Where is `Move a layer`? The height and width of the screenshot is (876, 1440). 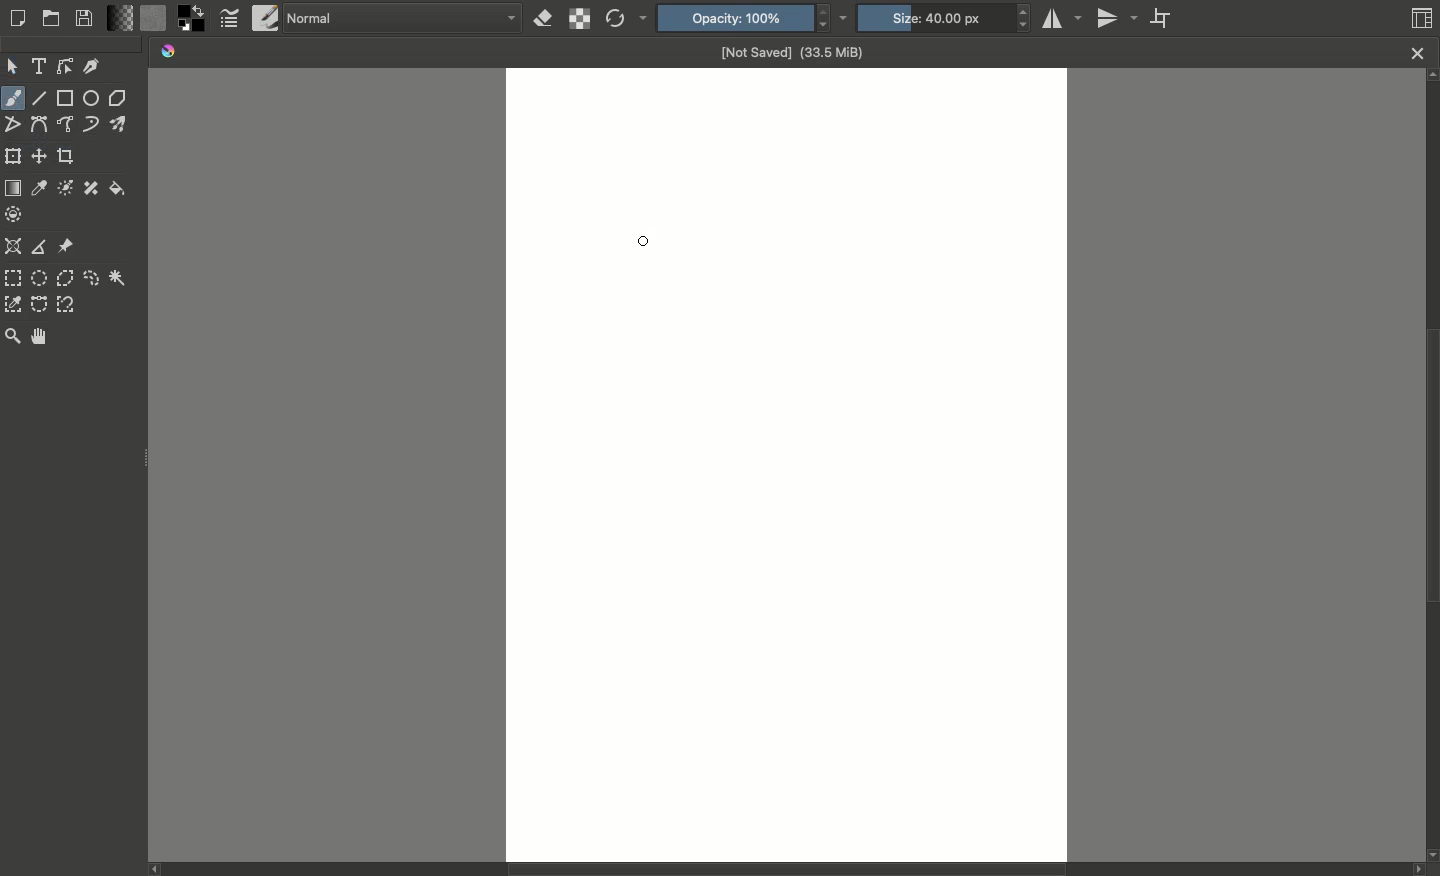
Move a layer is located at coordinates (40, 157).